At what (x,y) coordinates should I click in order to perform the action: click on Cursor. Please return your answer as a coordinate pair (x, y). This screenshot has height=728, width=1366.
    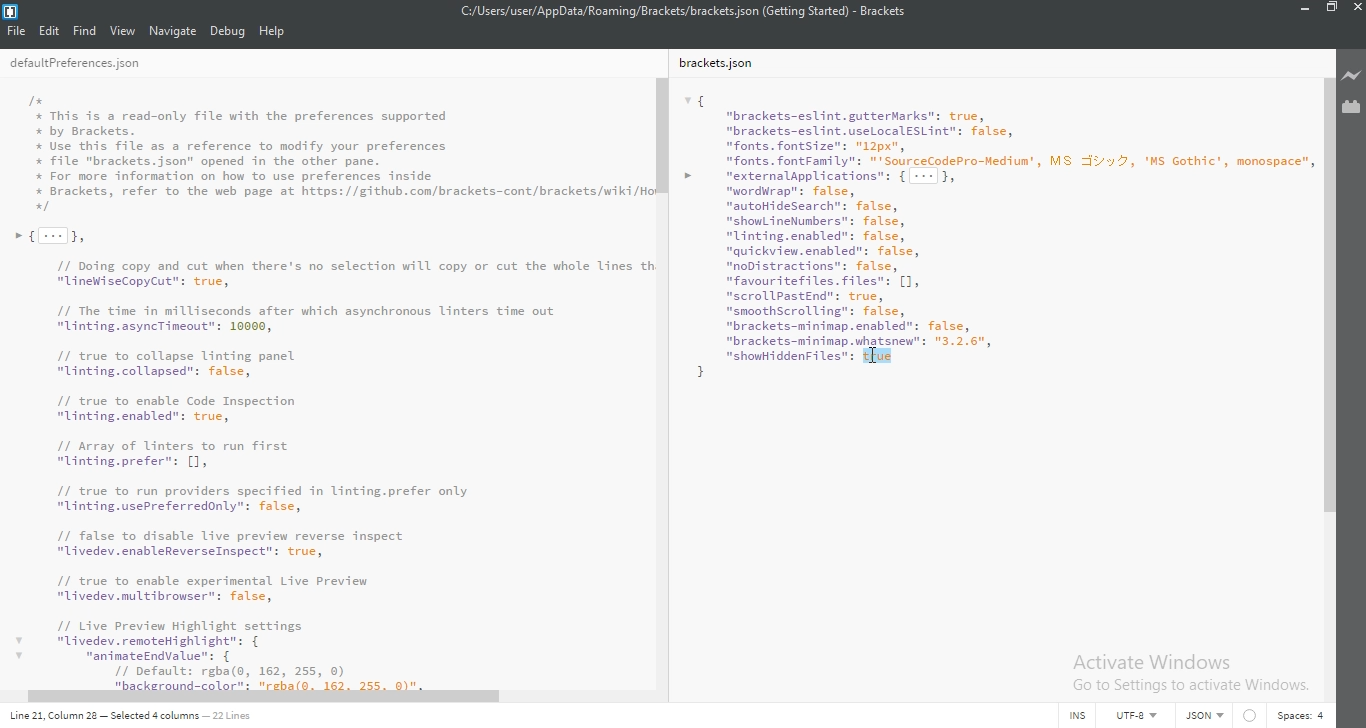
    Looking at the image, I should click on (874, 357).